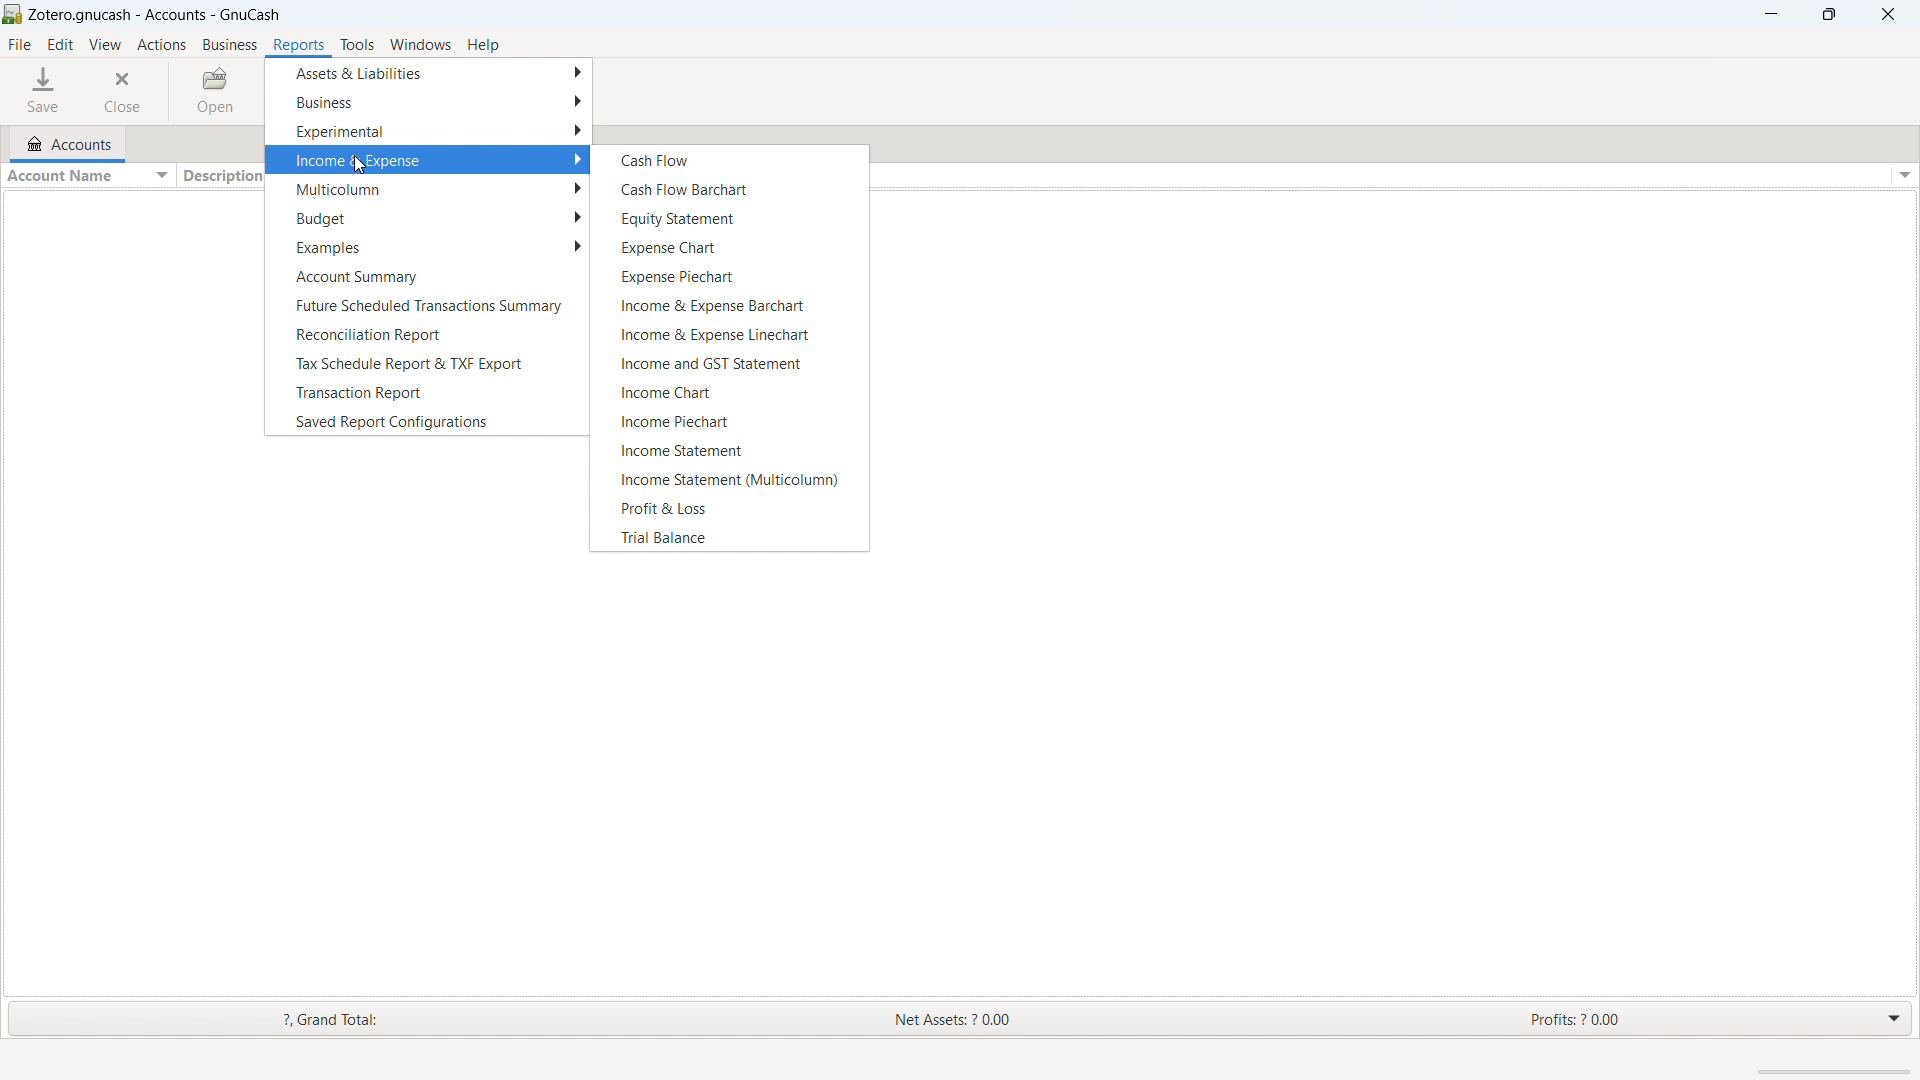 The height and width of the screenshot is (1080, 1920). I want to click on minimize, so click(1772, 15).